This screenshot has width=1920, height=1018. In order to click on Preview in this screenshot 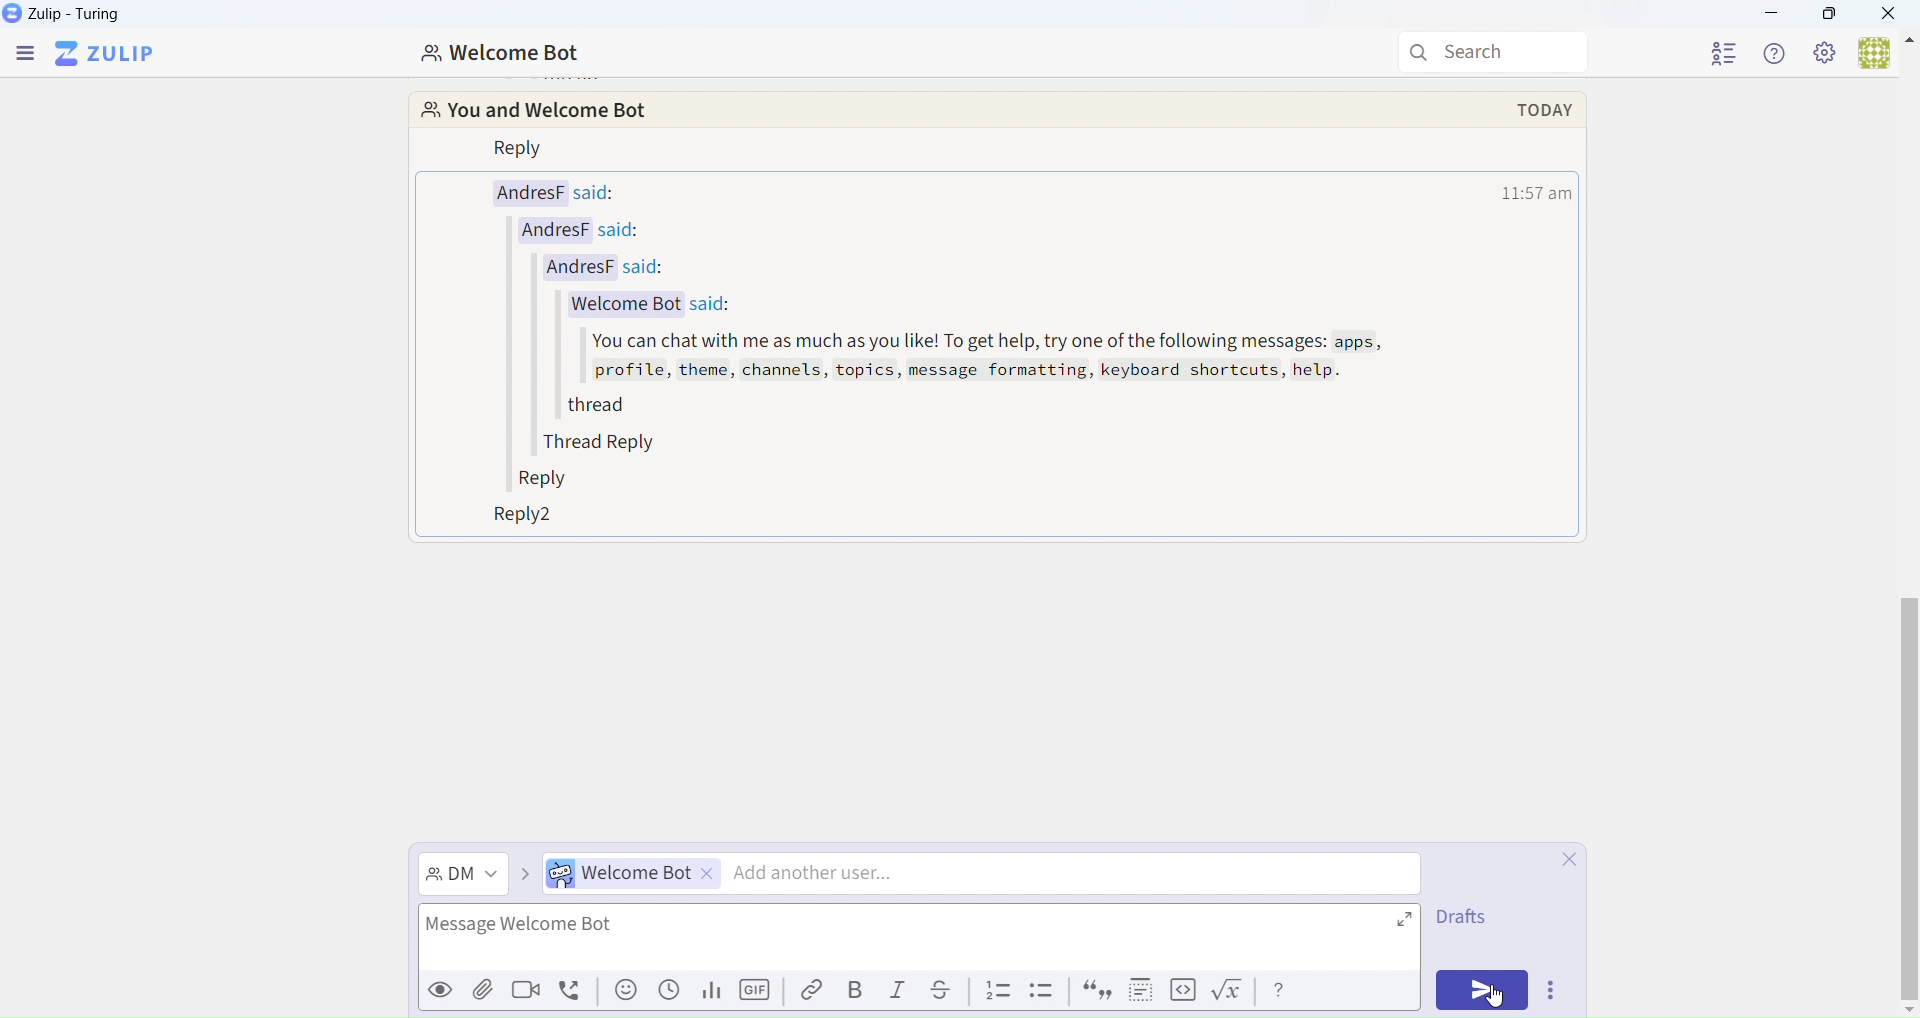, I will do `click(442, 989)`.